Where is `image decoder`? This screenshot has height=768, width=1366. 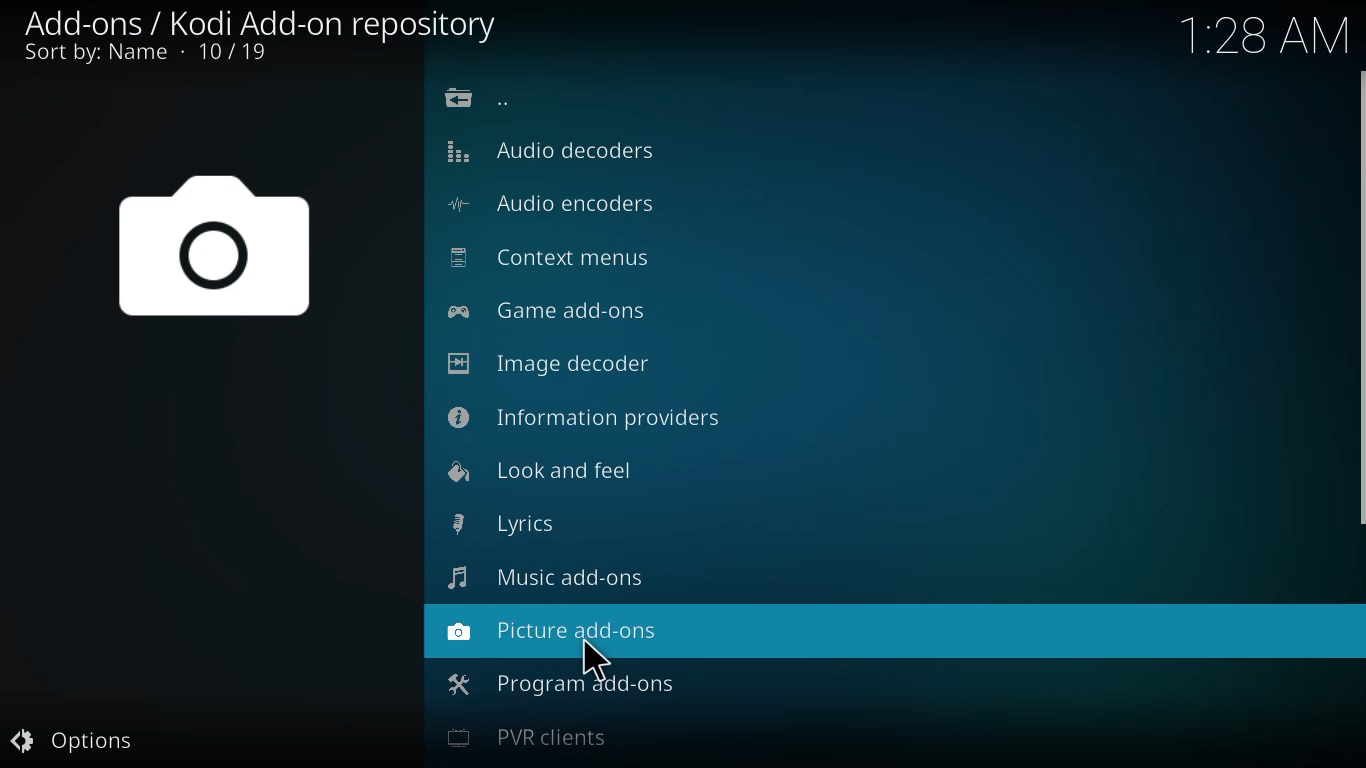 image decoder is located at coordinates (548, 363).